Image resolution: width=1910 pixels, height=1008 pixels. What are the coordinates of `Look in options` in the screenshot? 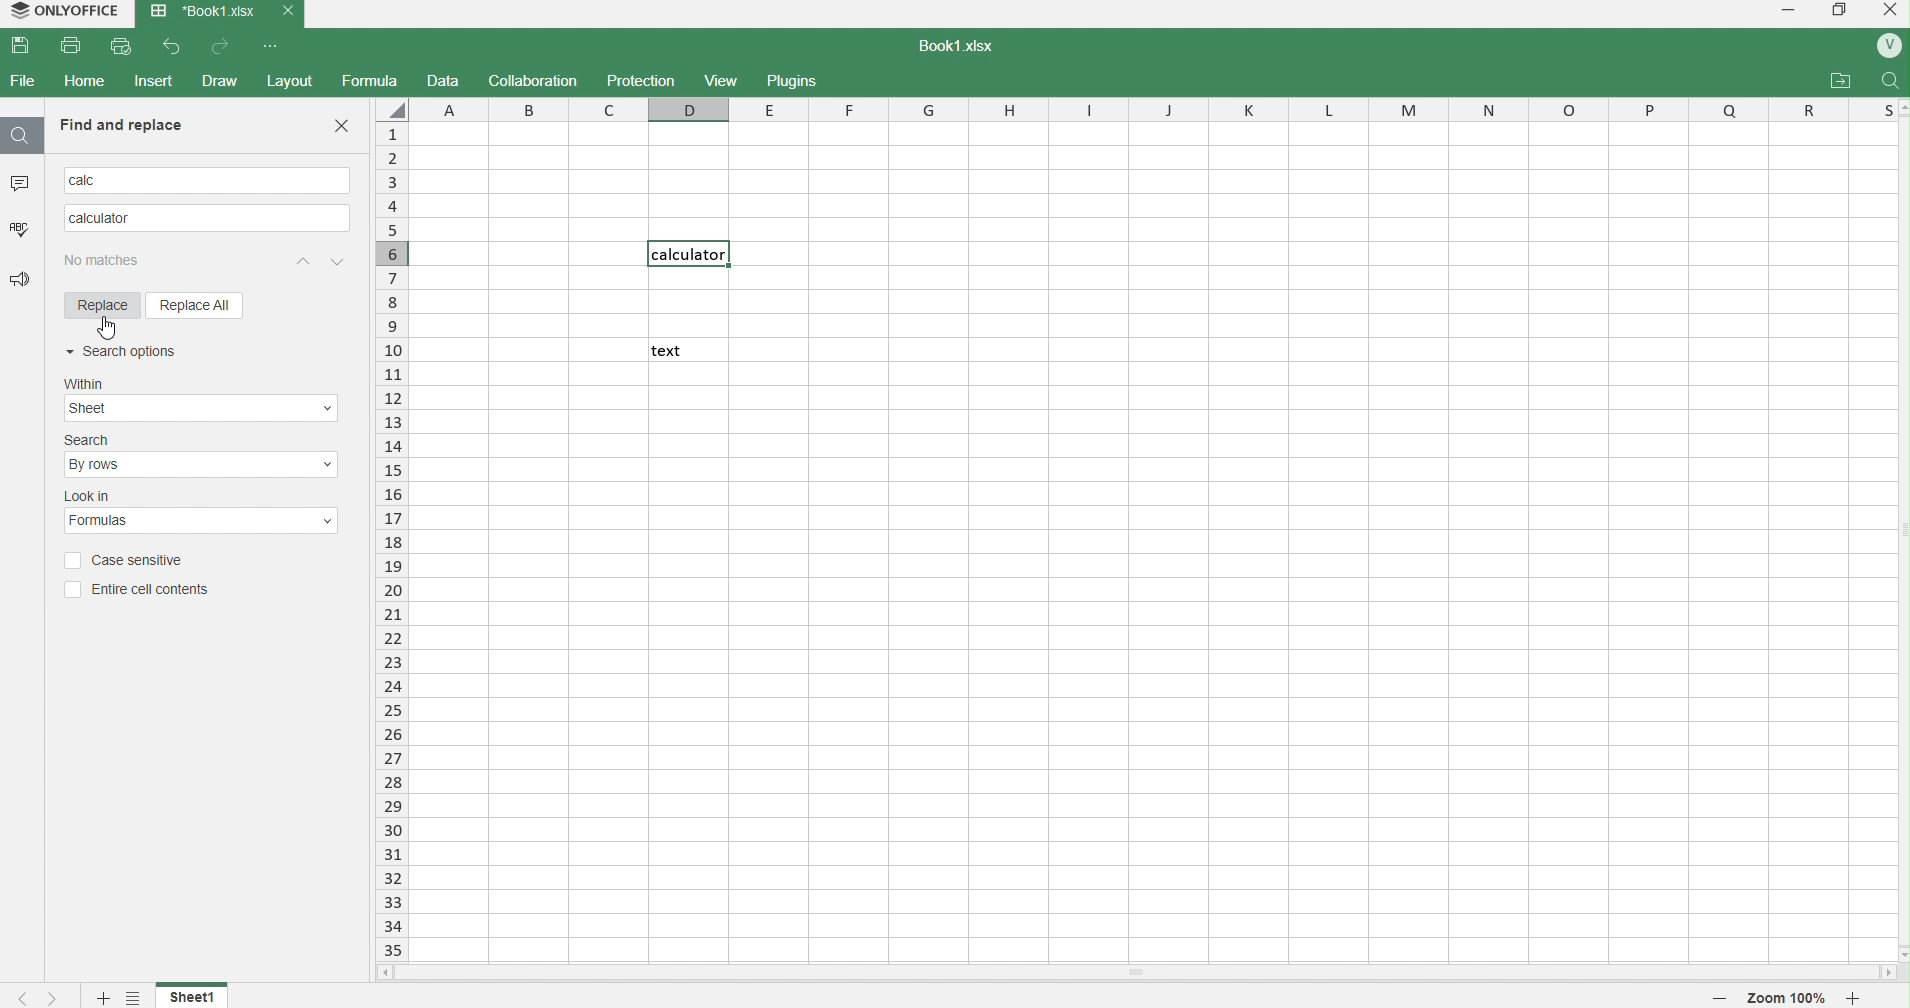 It's located at (201, 522).